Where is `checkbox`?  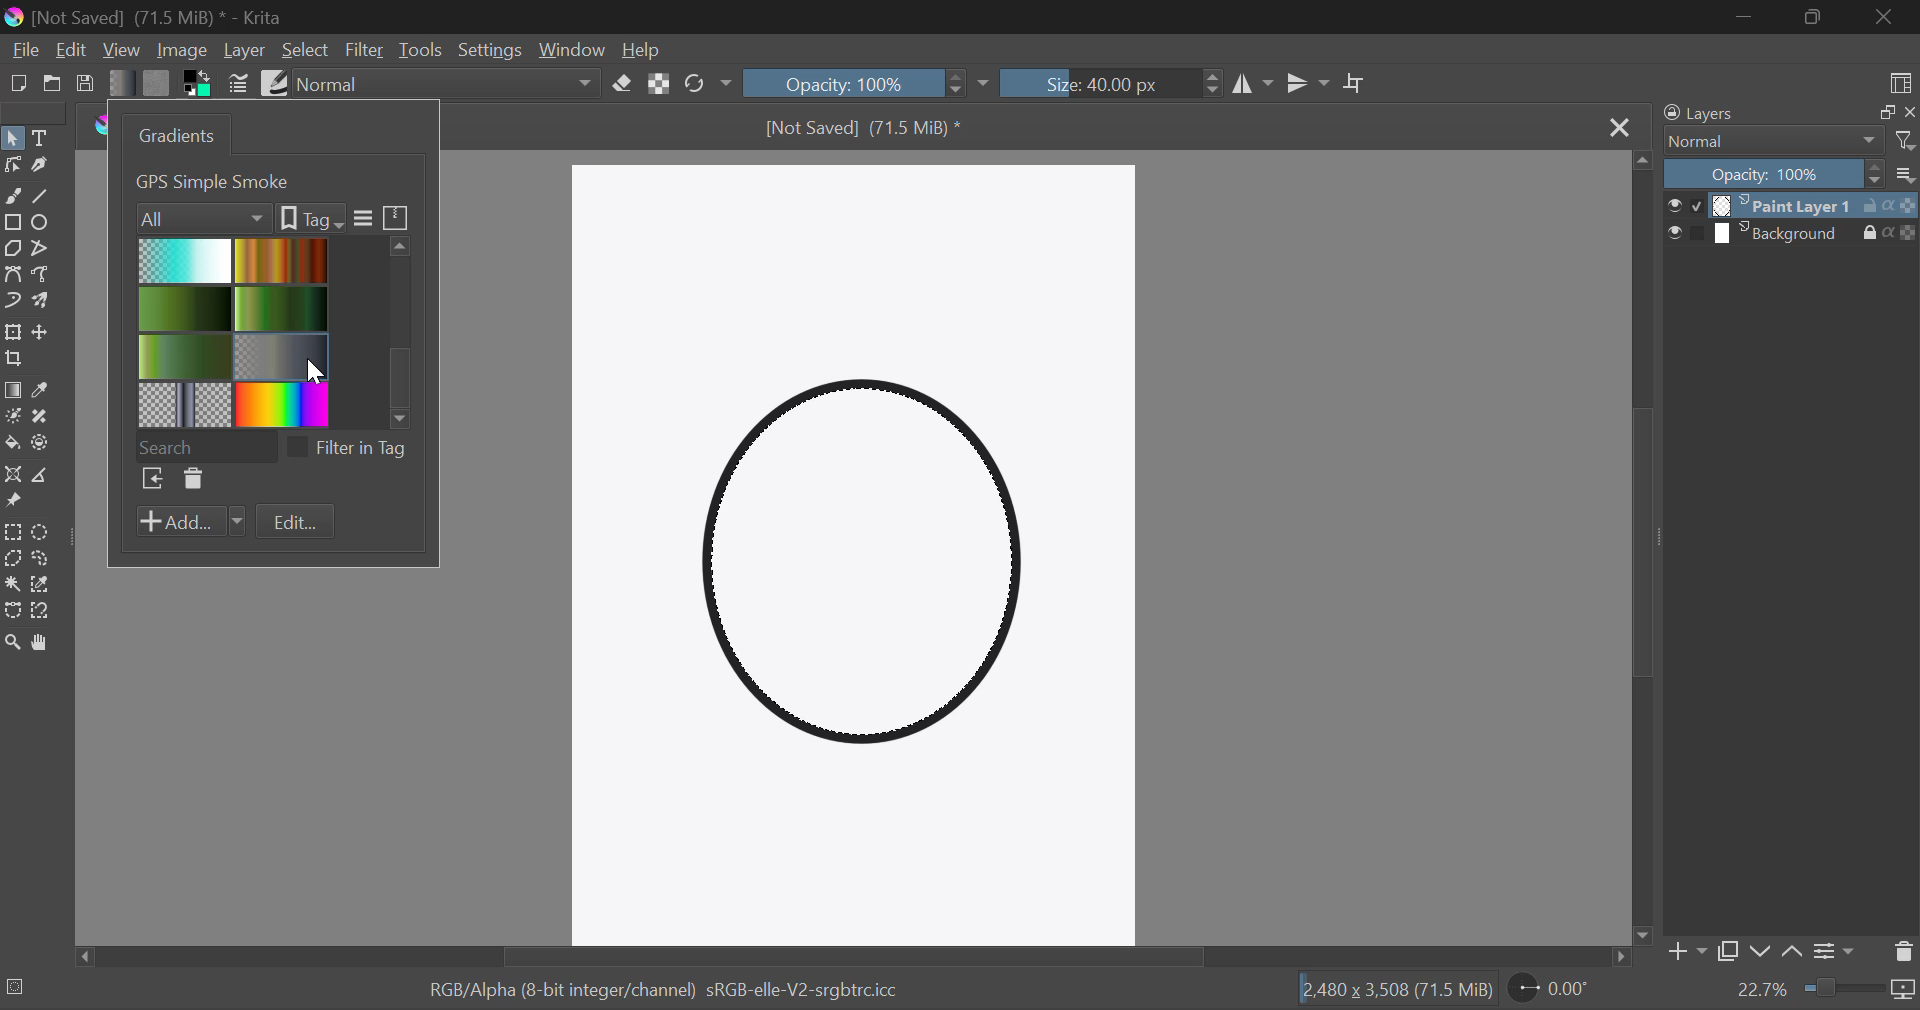 checkbox is located at coordinates (1684, 206).